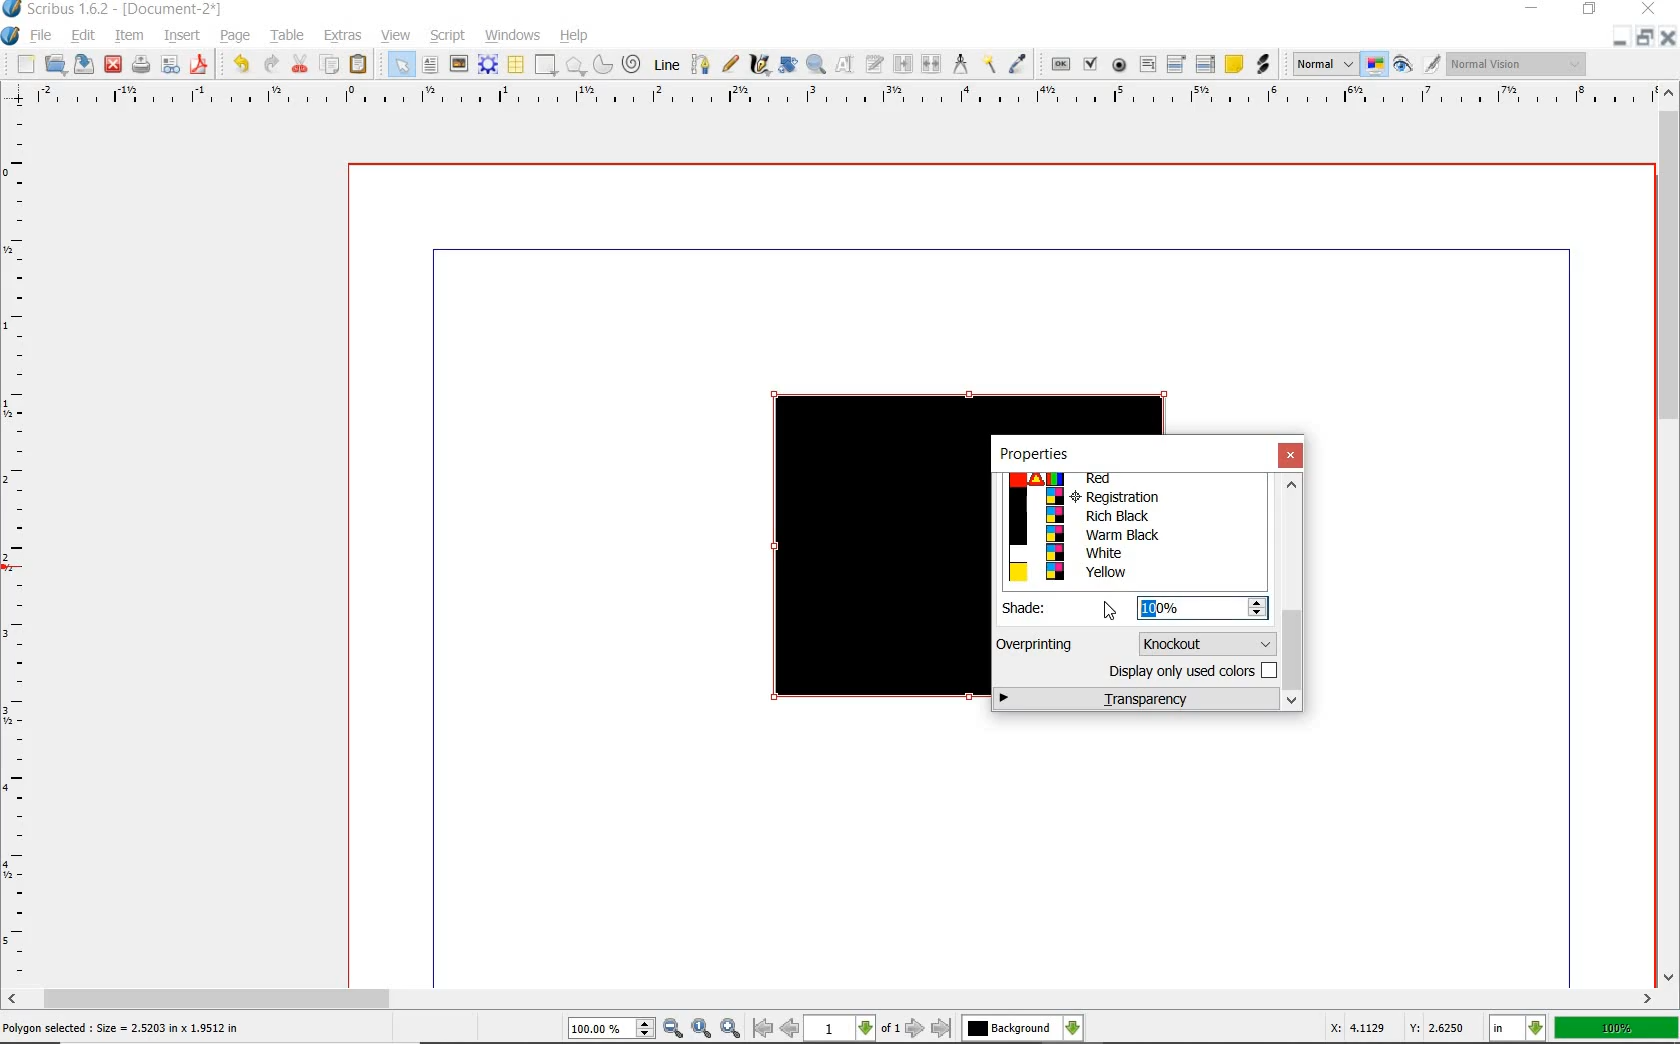  What do you see at coordinates (611, 1030) in the screenshot?
I see `select current zoom level` at bounding box center [611, 1030].